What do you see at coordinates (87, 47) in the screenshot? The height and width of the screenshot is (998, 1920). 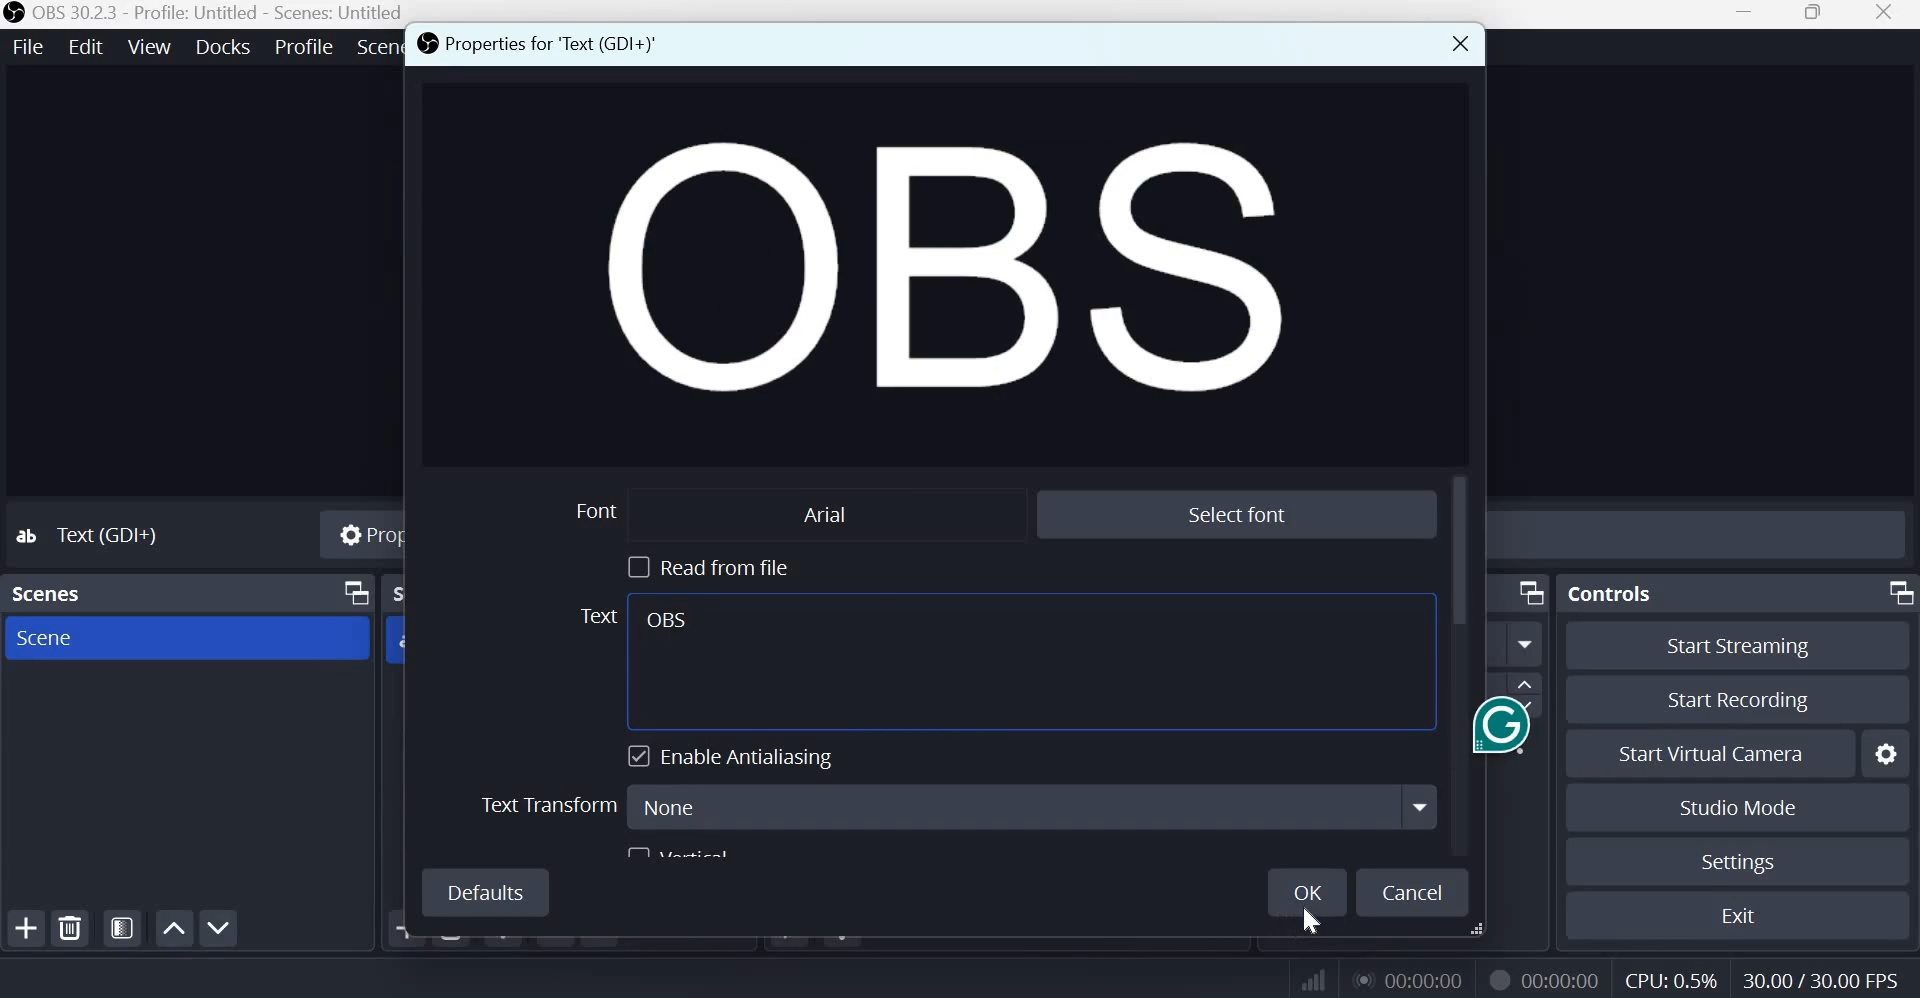 I see `Edit` at bounding box center [87, 47].